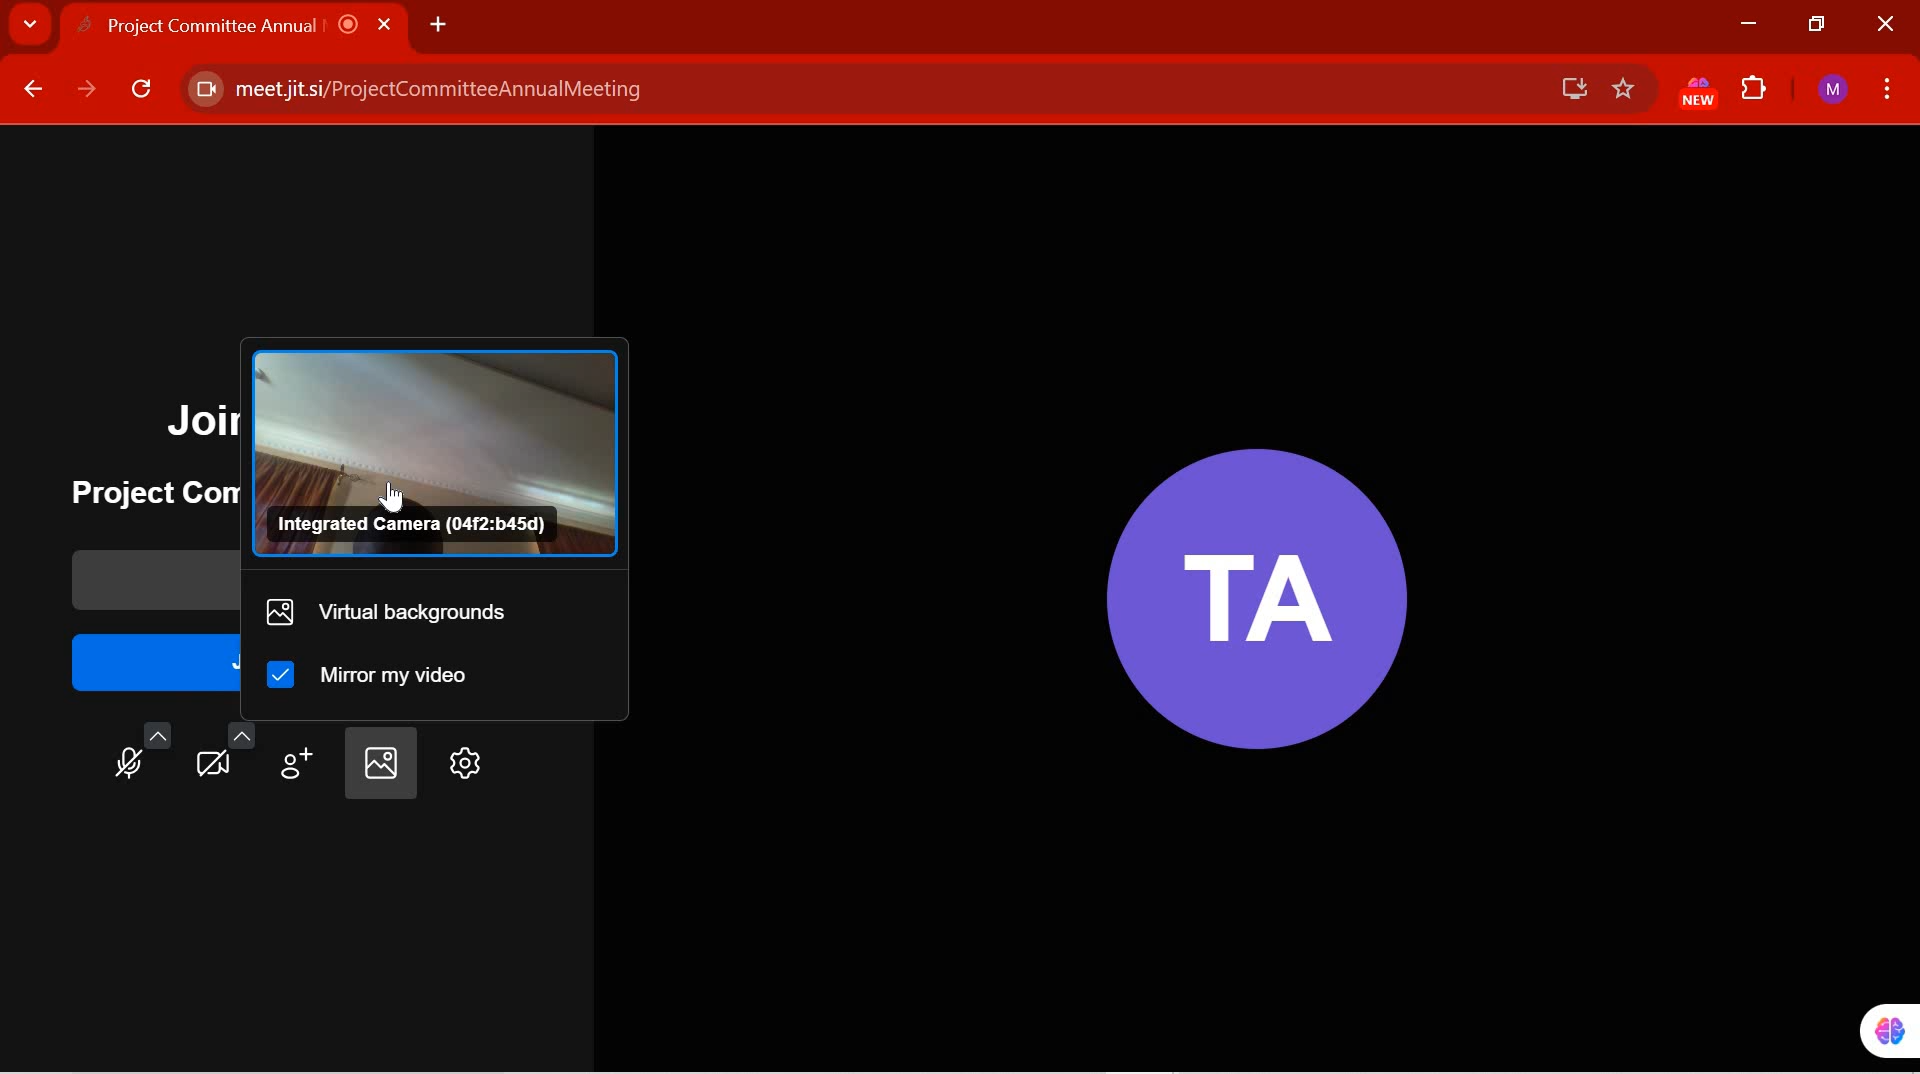  Describe the element at coordinates (1888, 87) in the screenshot. I see `CUSTOMIZE GOOGLE CHROME` at that location.